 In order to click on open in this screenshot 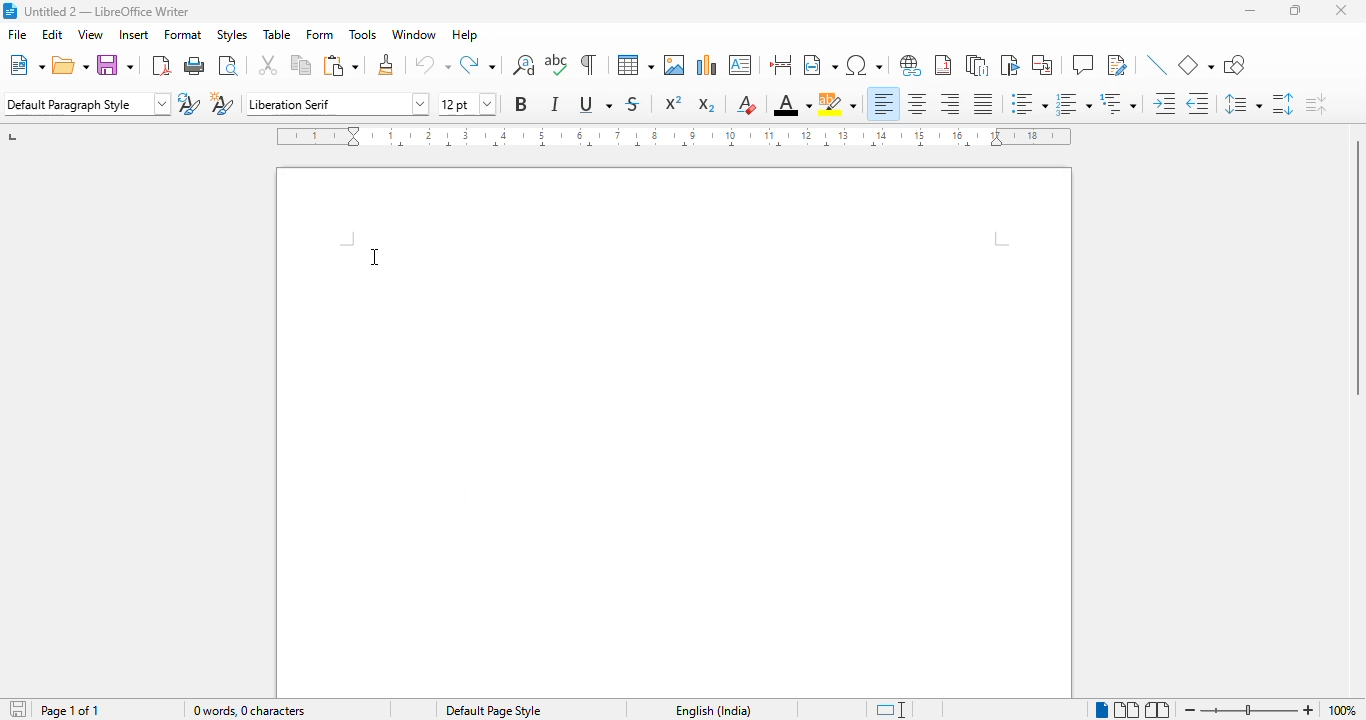, I will do `click(71, 64)`.